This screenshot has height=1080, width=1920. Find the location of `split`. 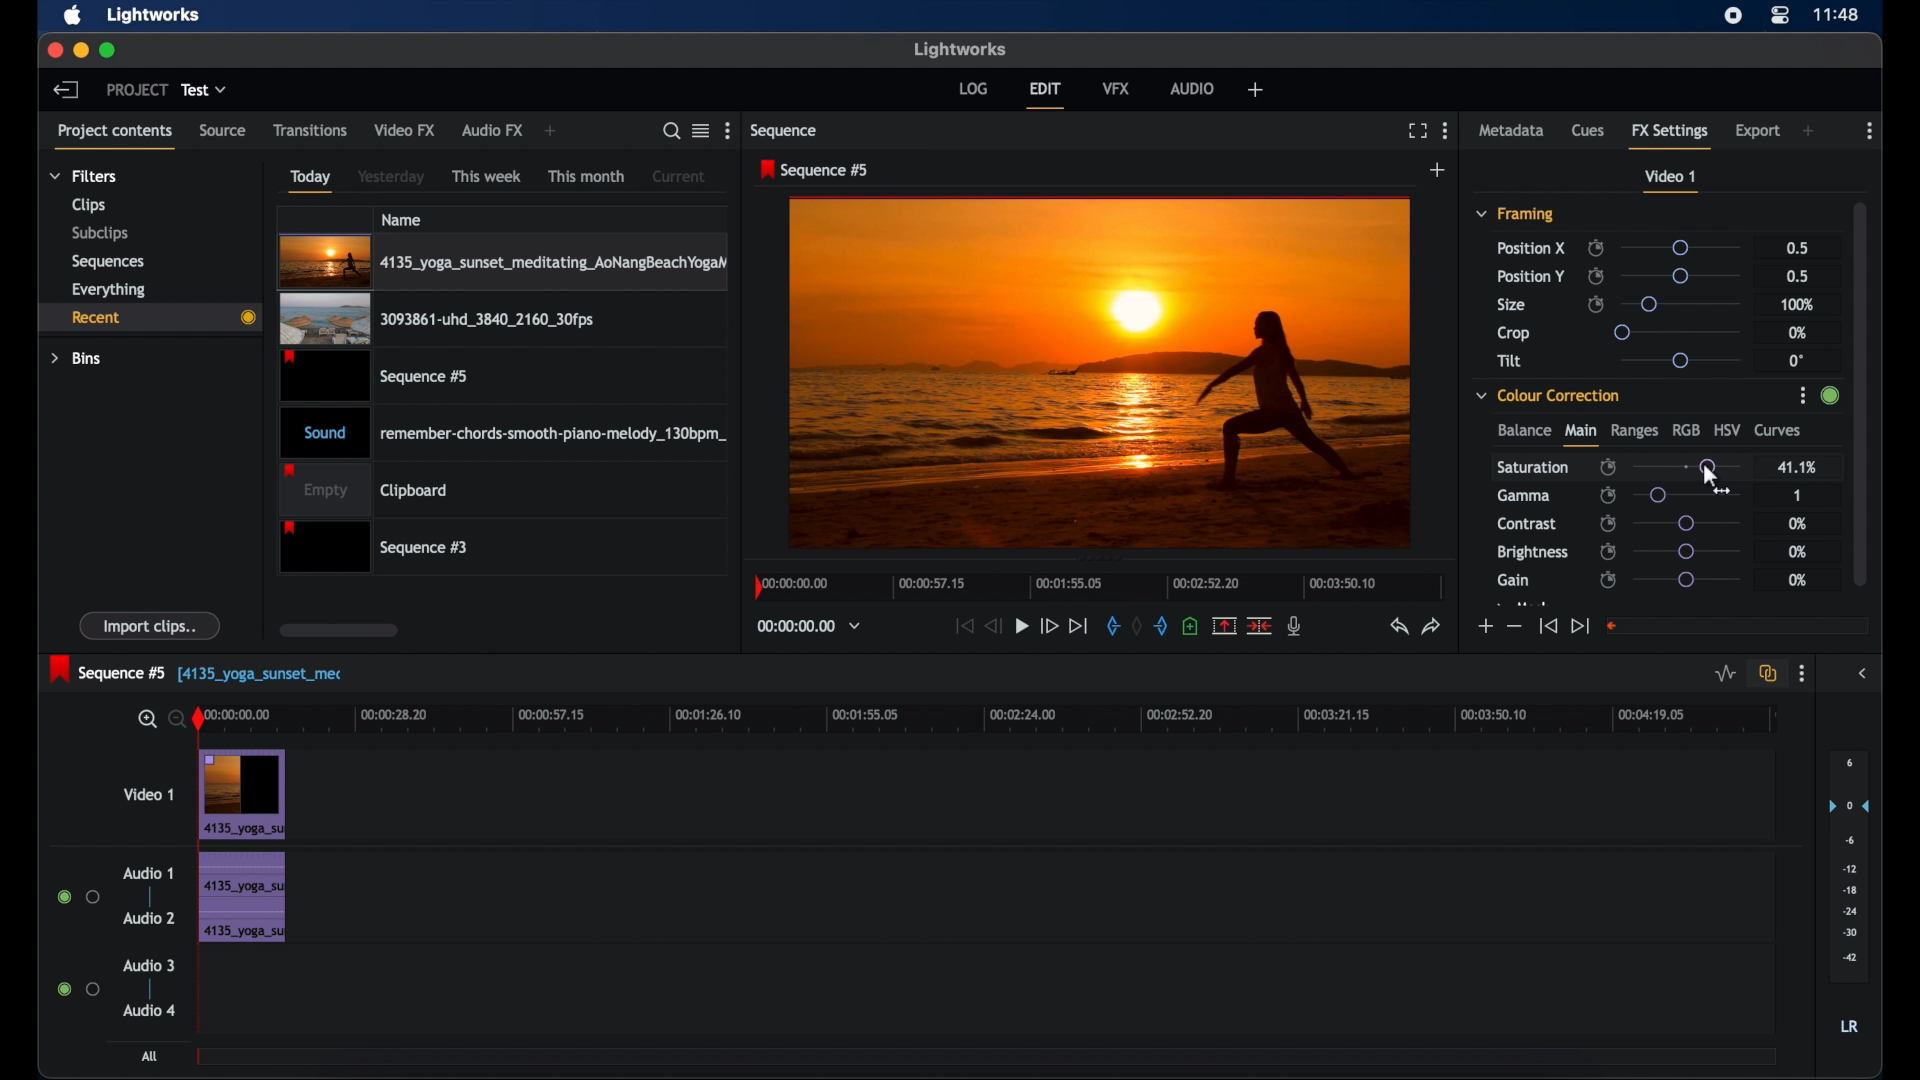

split is located at coordinates (1224, 625).